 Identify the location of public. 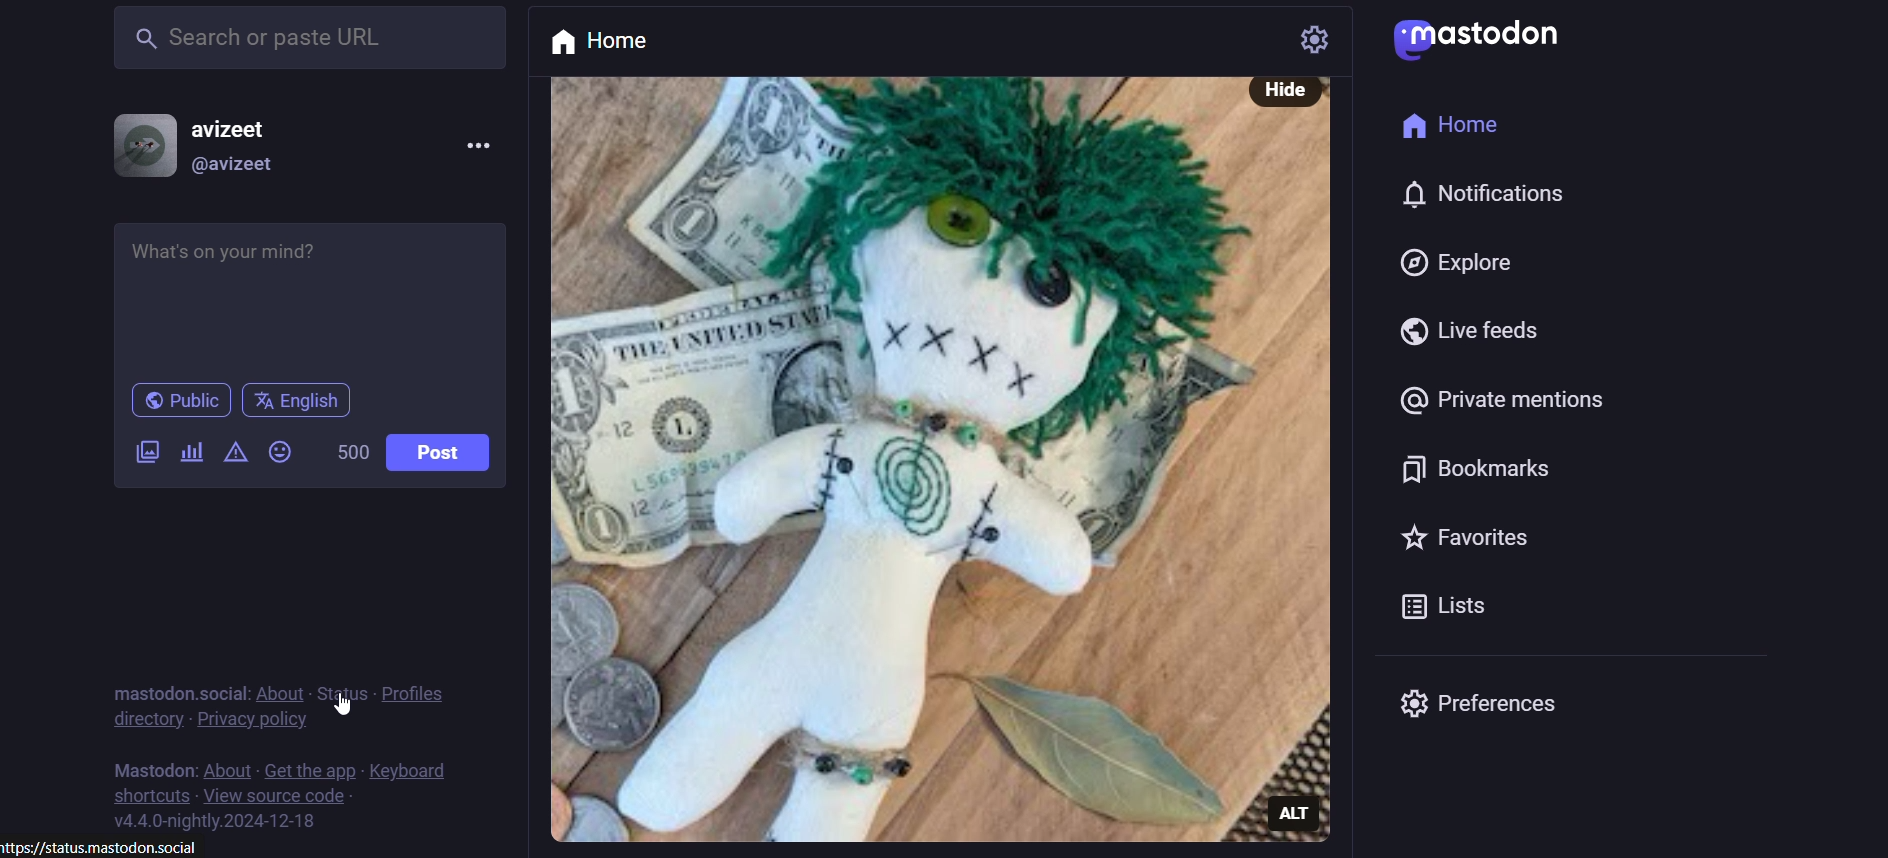
(179, 404).